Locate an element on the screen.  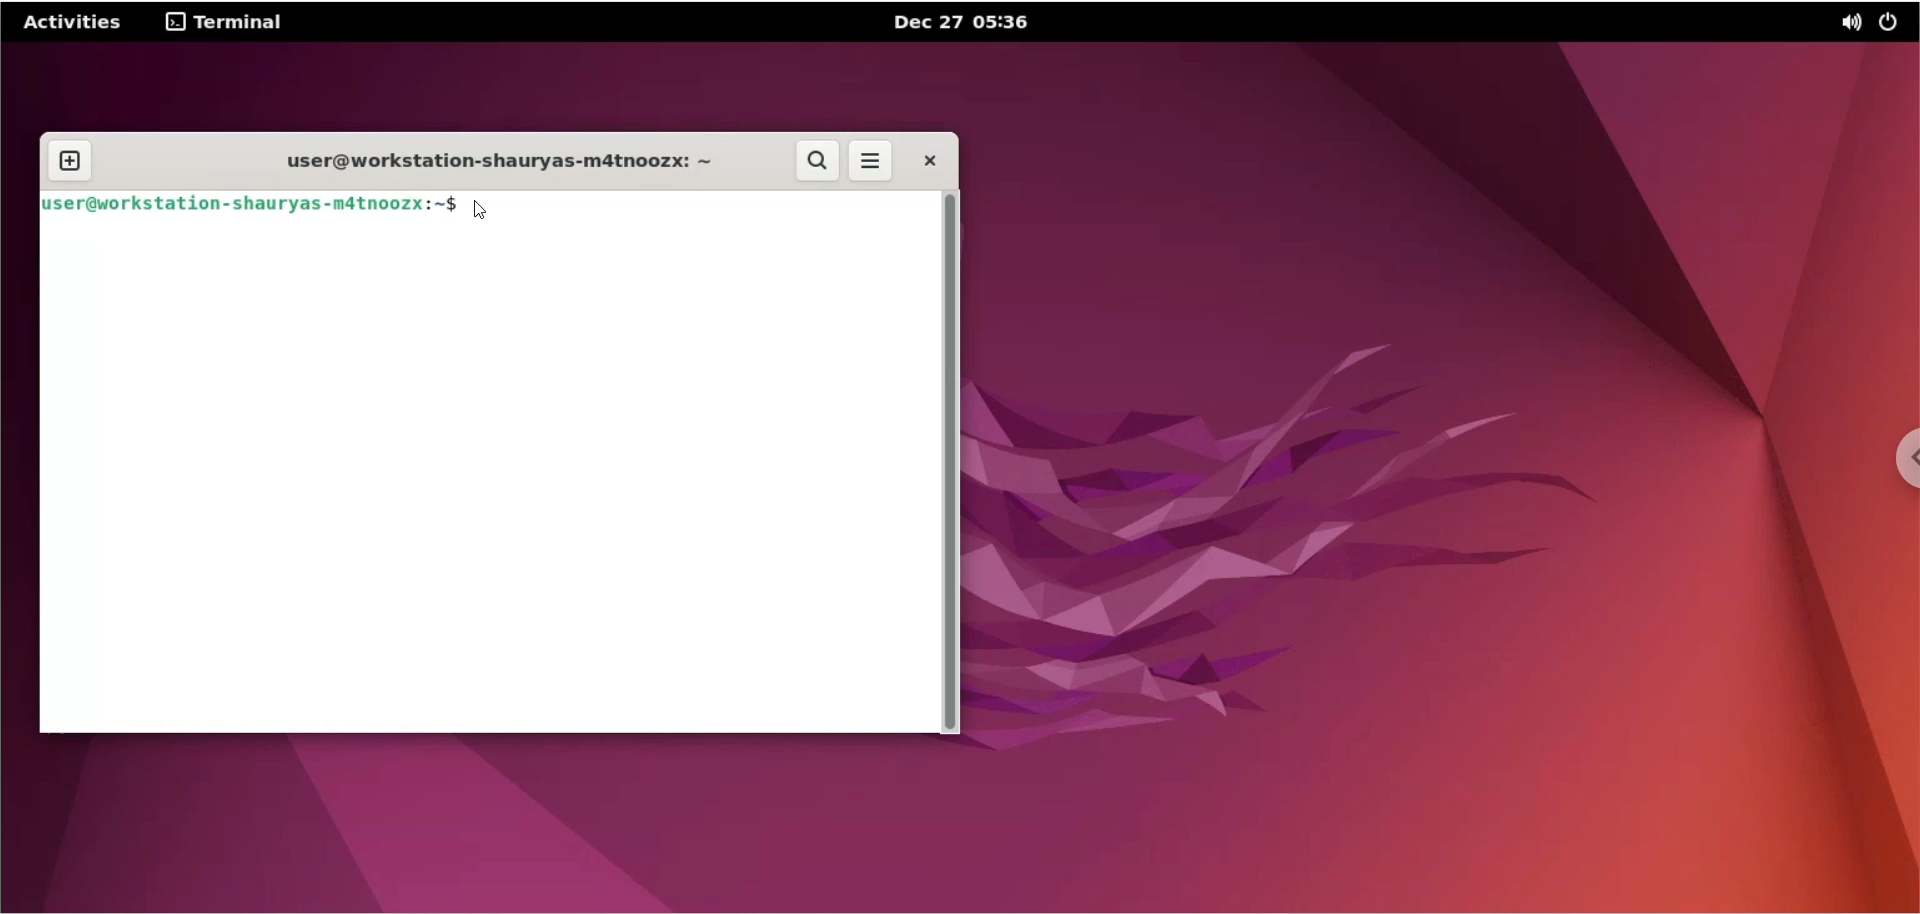
Activities is located at coordinates (74, 20).